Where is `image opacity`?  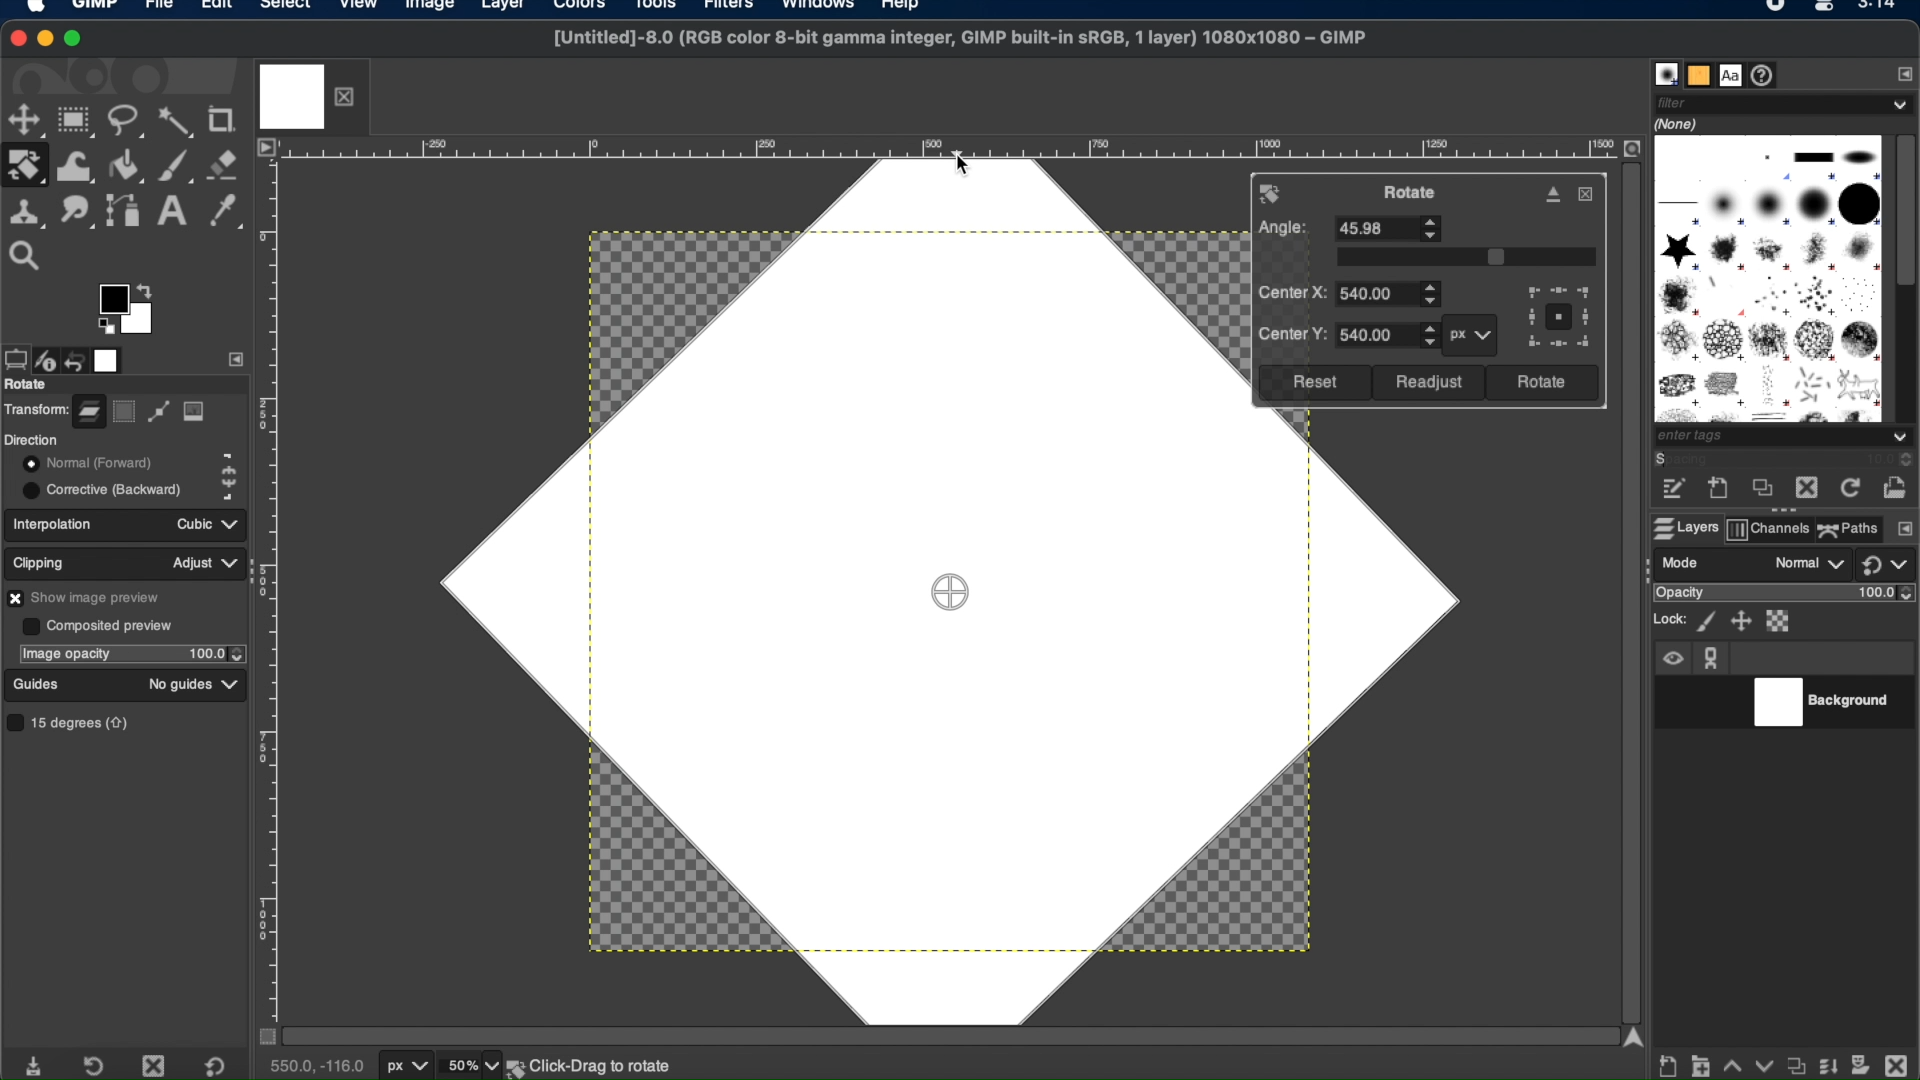 image opacity is located at coordinates (65, 654).